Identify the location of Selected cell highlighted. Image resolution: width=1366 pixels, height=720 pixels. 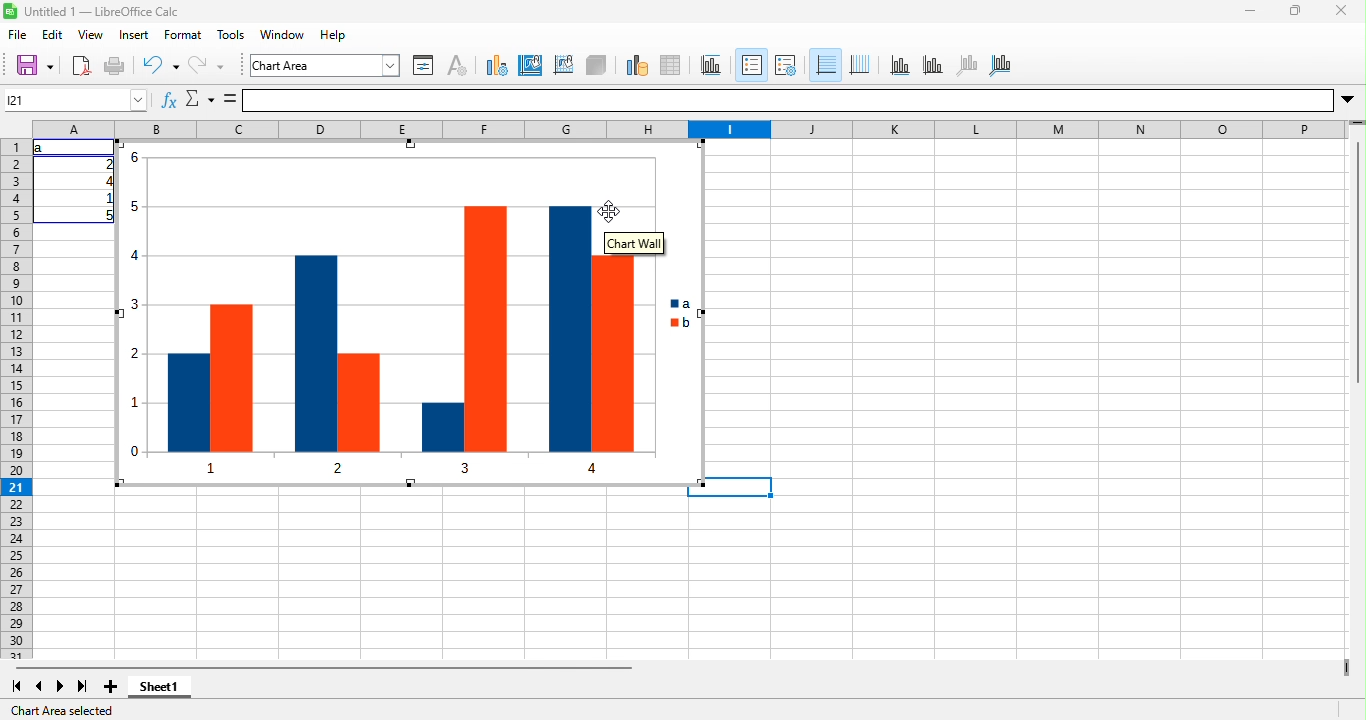
(740, 487).